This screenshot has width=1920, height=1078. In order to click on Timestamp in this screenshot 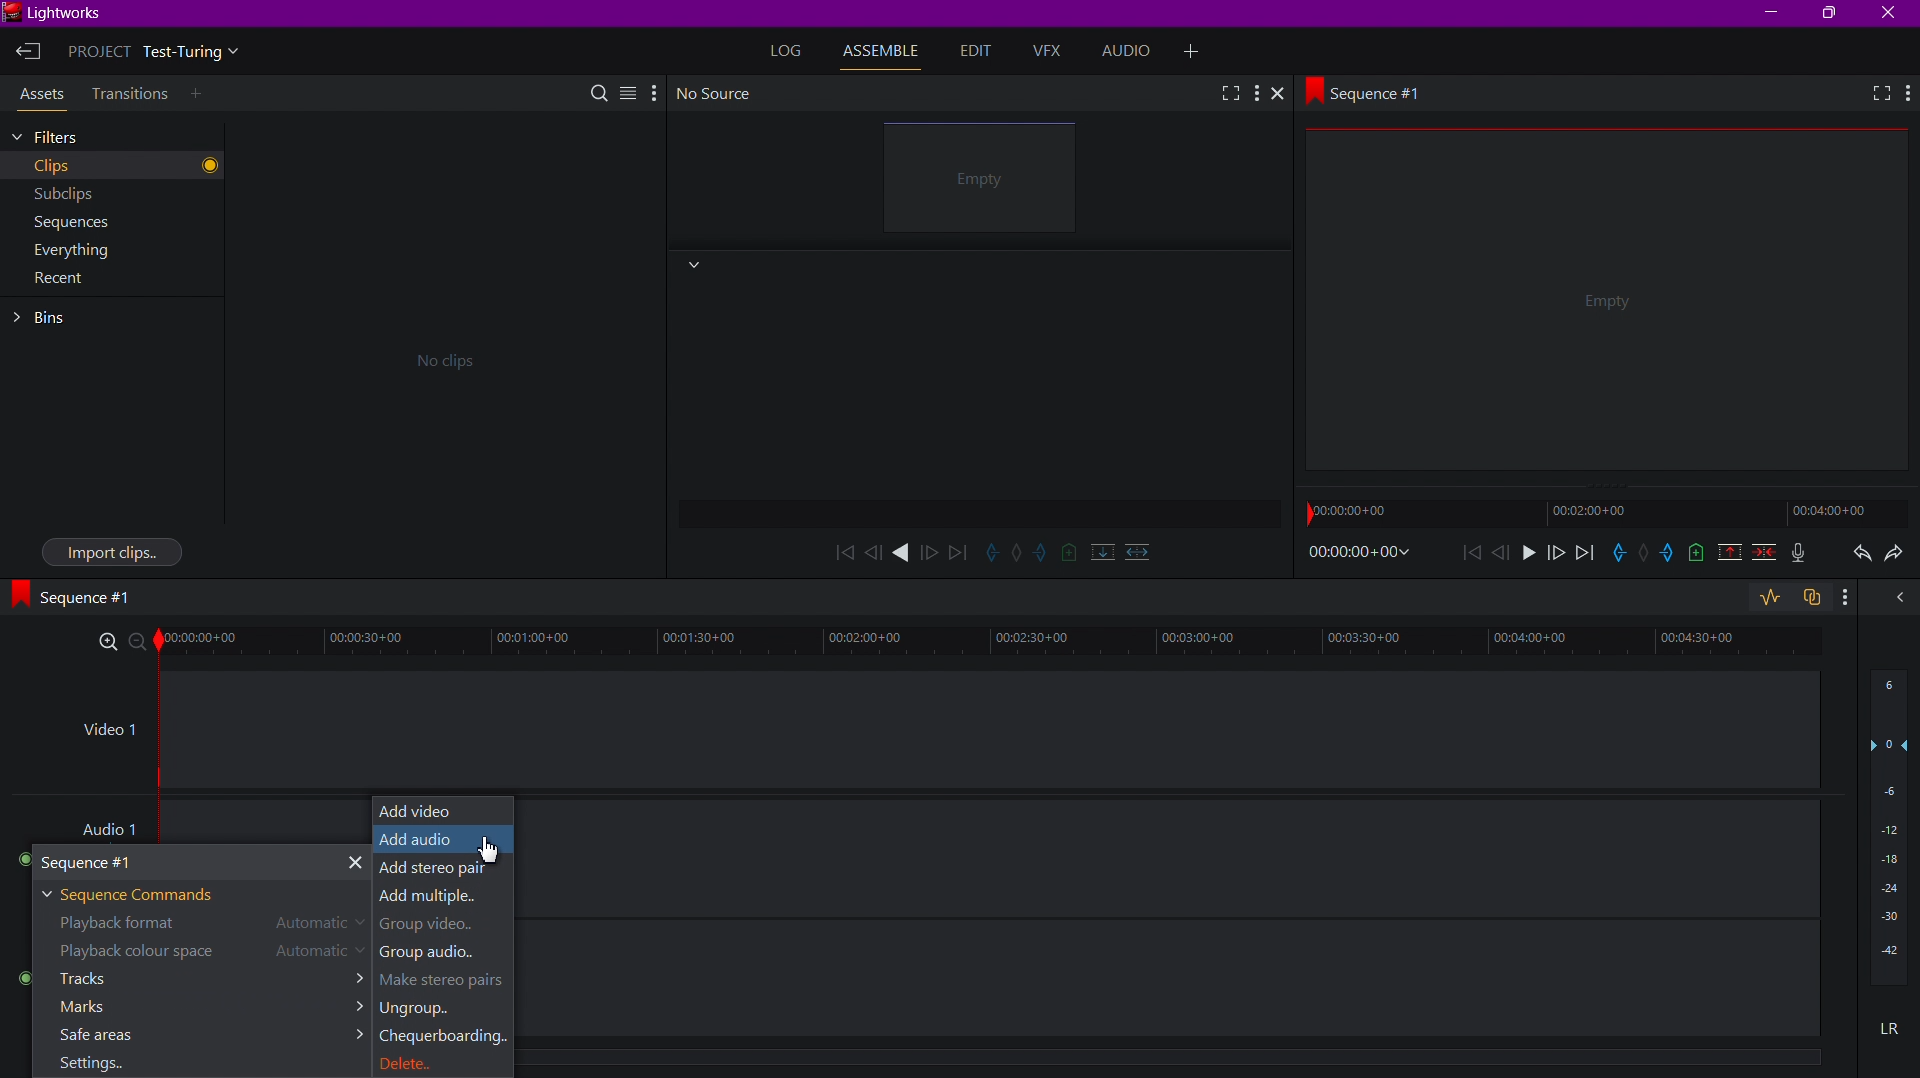, I will do `click(1360, 553)`.